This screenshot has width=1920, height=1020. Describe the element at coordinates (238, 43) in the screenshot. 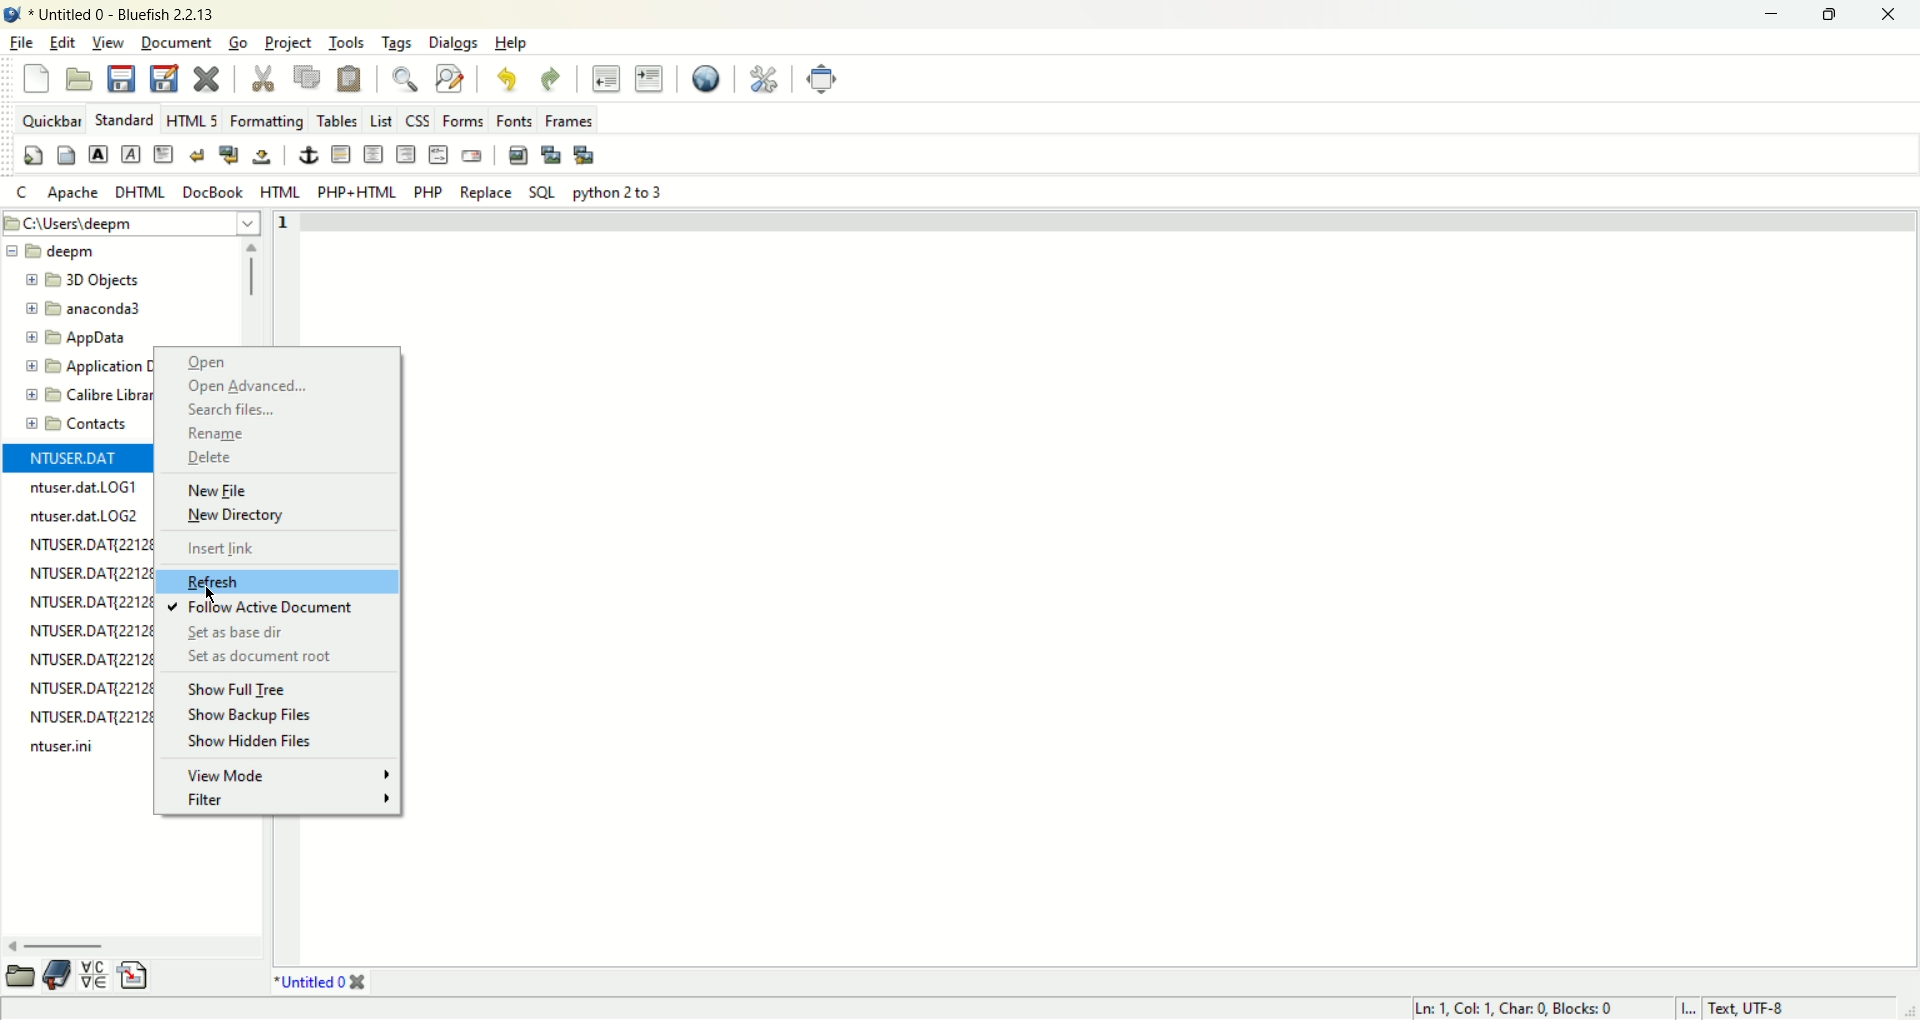

I see `go` at that location.